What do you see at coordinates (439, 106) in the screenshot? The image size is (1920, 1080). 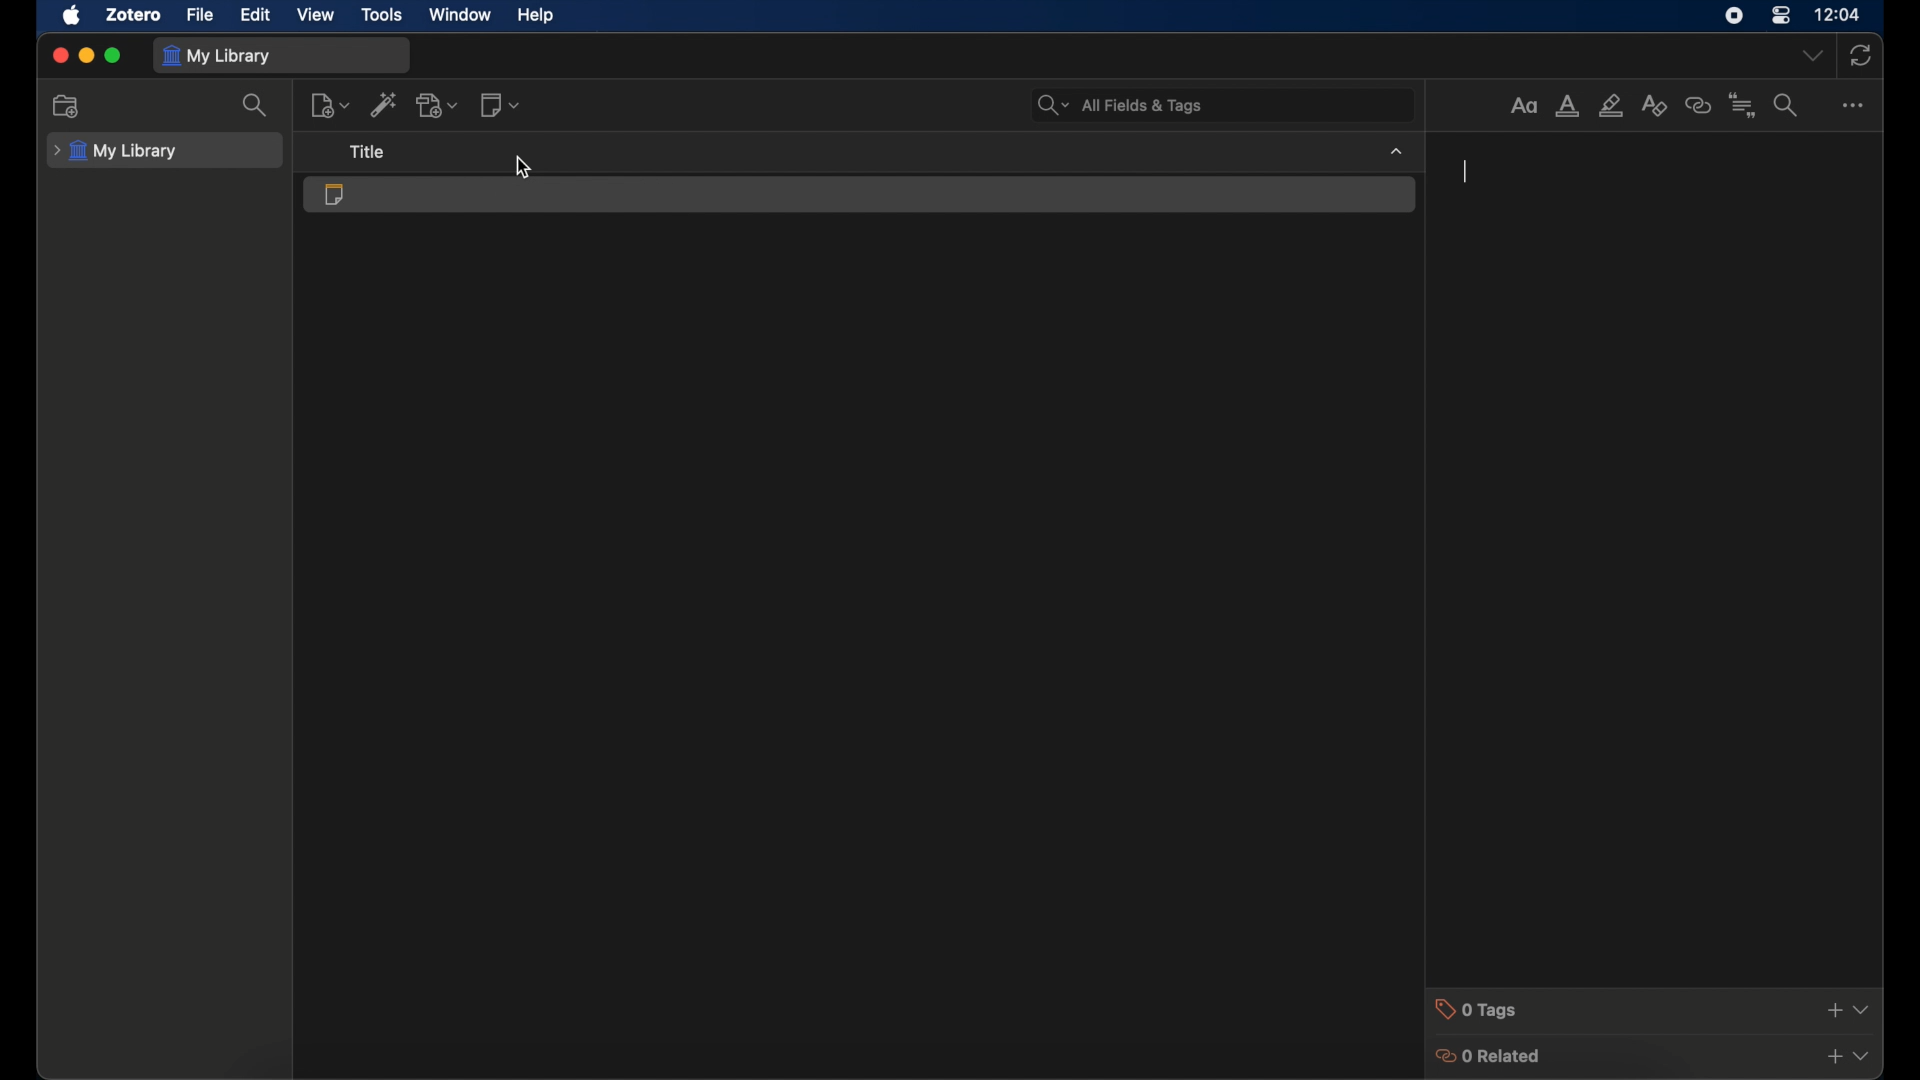 I see `add attachments` at bounding box center [439, 106].